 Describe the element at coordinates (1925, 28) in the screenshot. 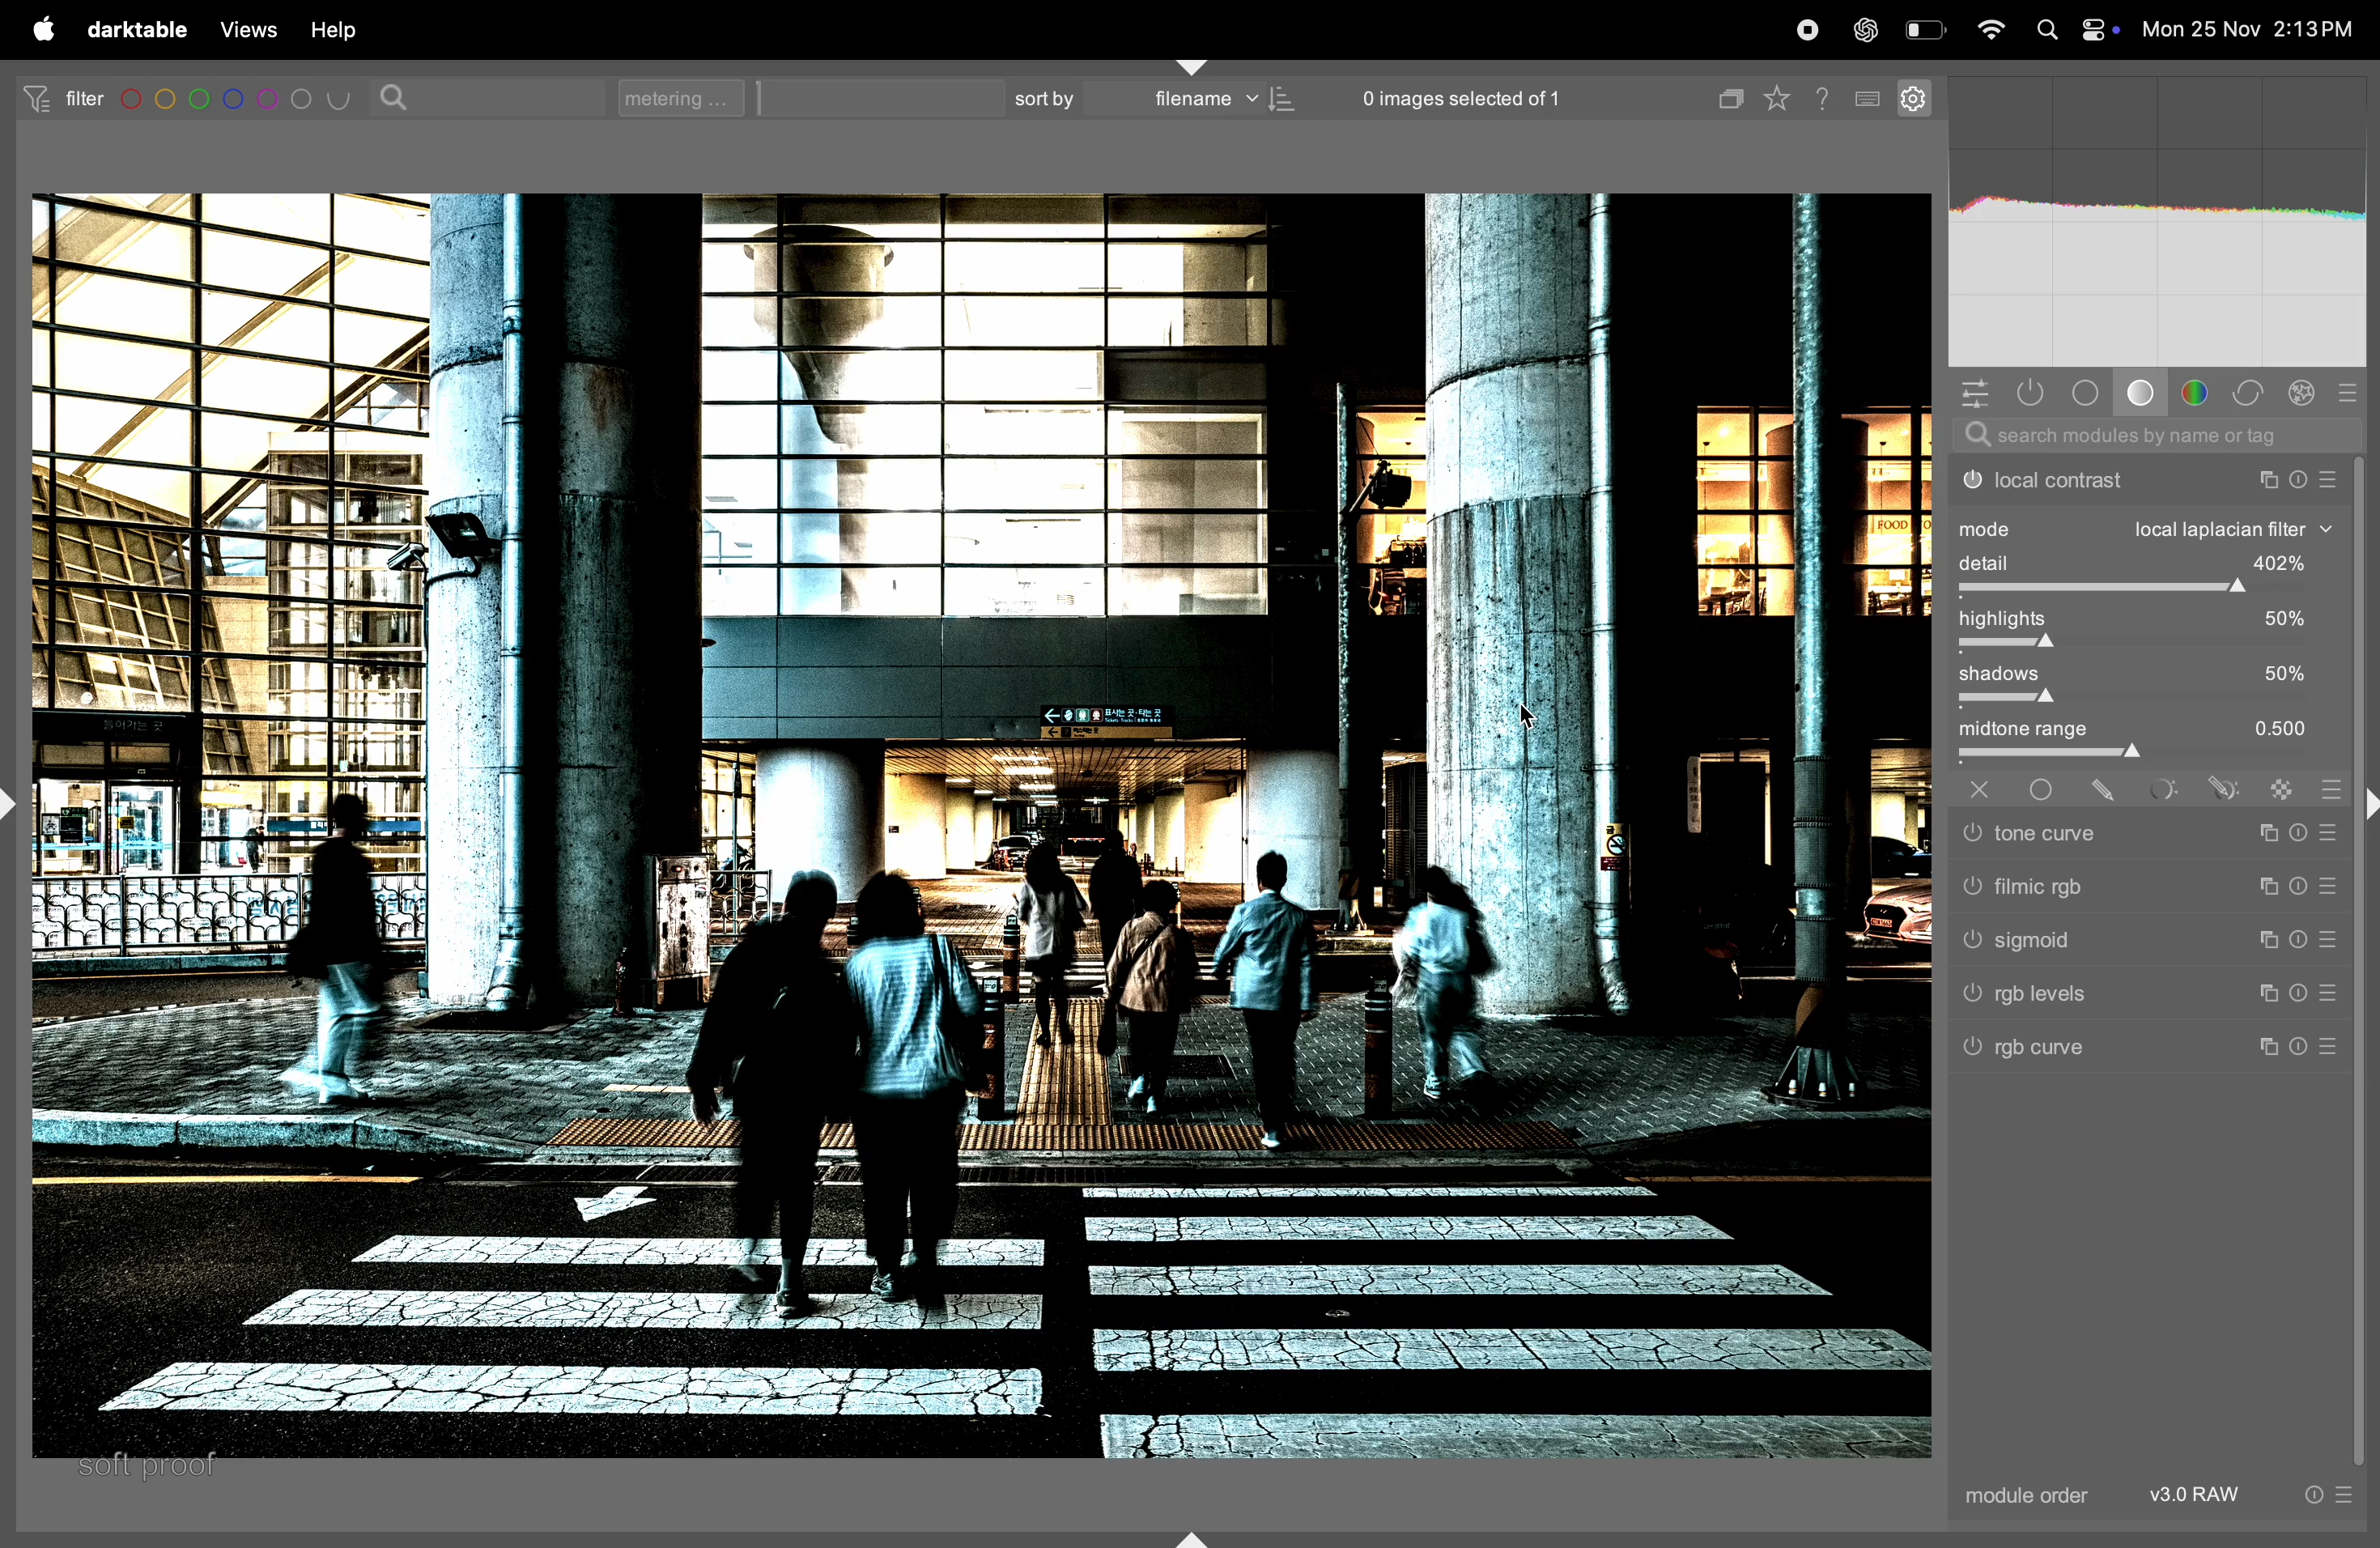

I see `battery` at that location.